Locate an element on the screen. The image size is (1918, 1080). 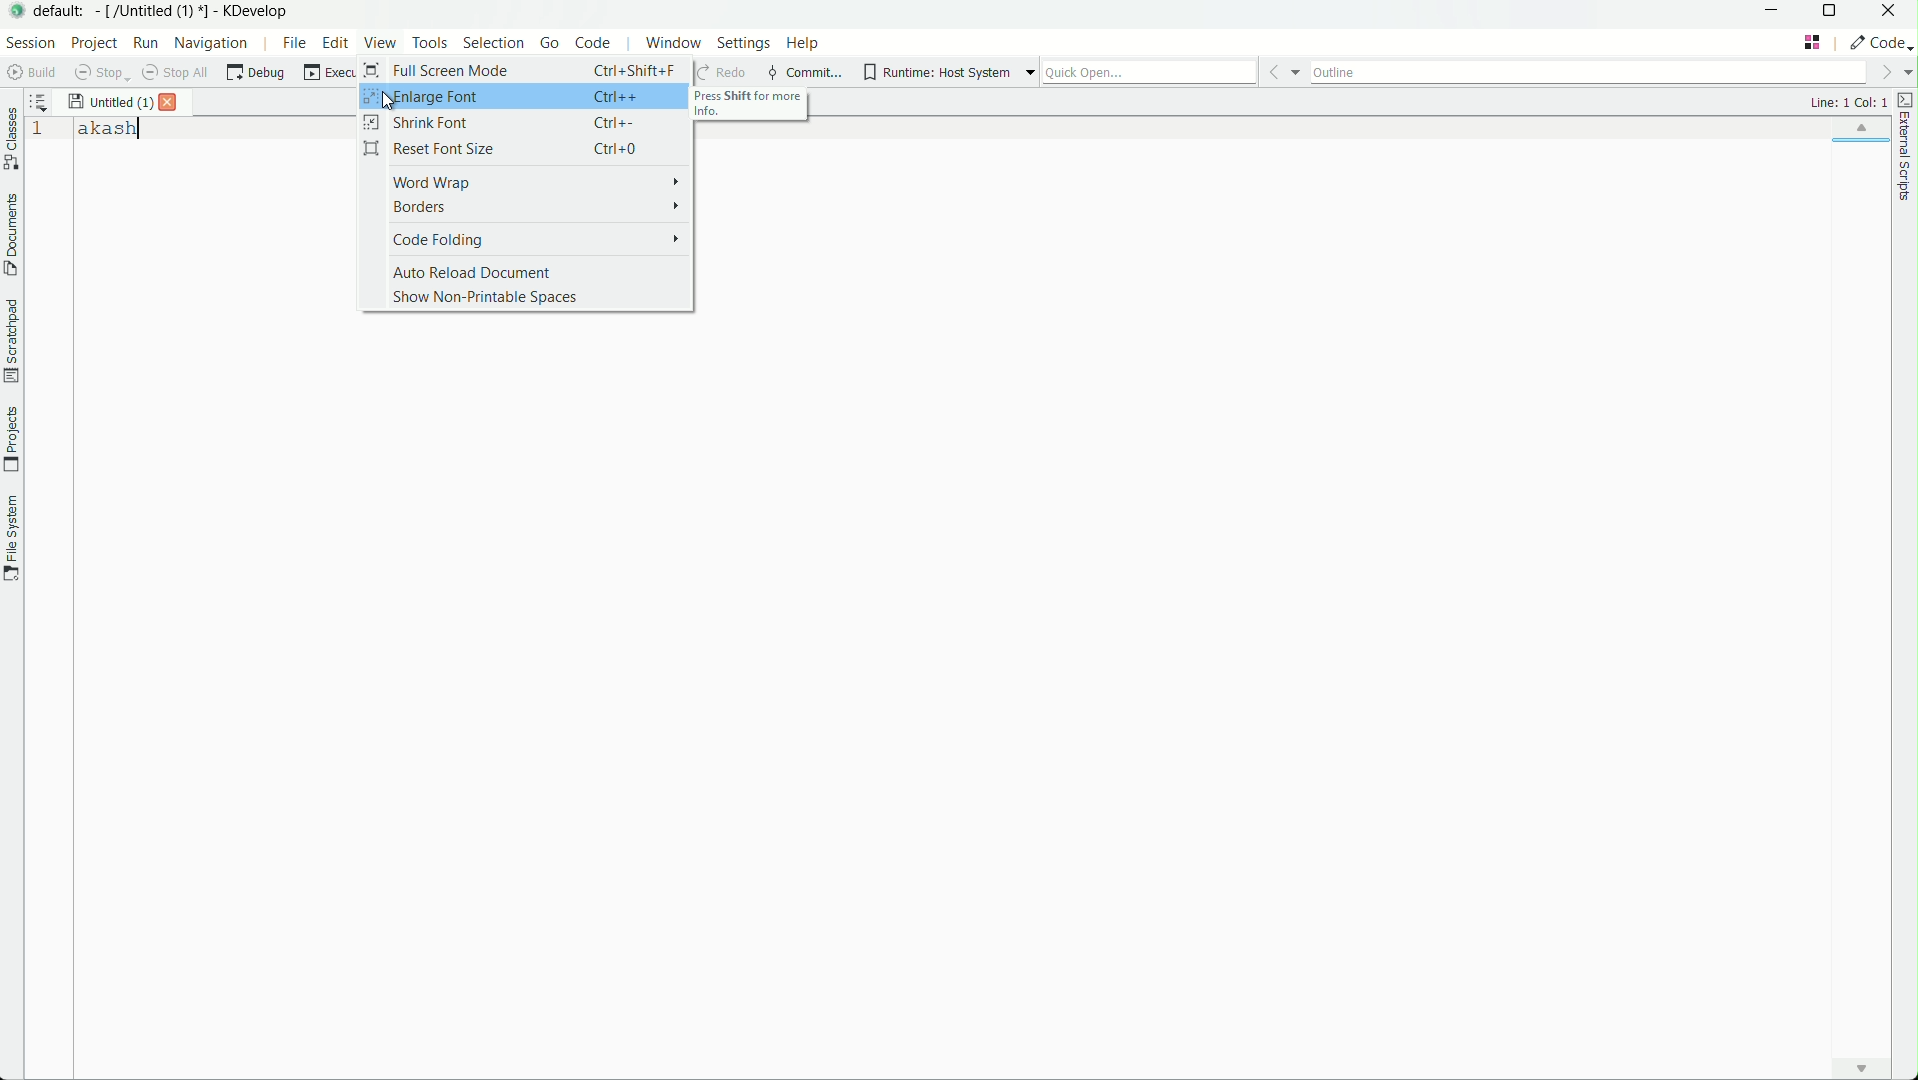
window is located at coordinates (673, 42).